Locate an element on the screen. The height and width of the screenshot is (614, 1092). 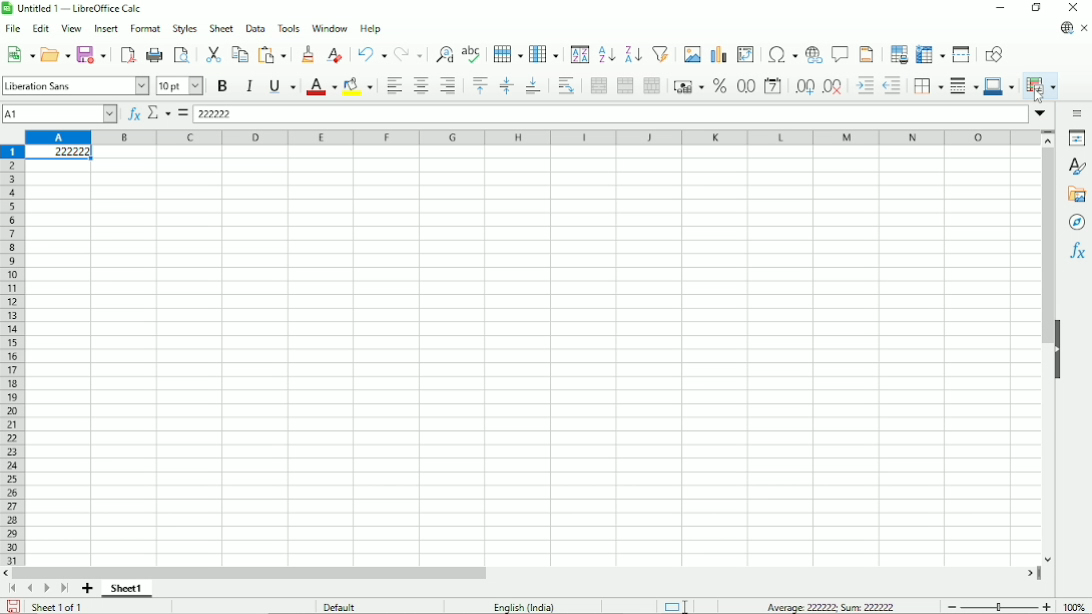
Column headings is located at coordinates (530, 136).